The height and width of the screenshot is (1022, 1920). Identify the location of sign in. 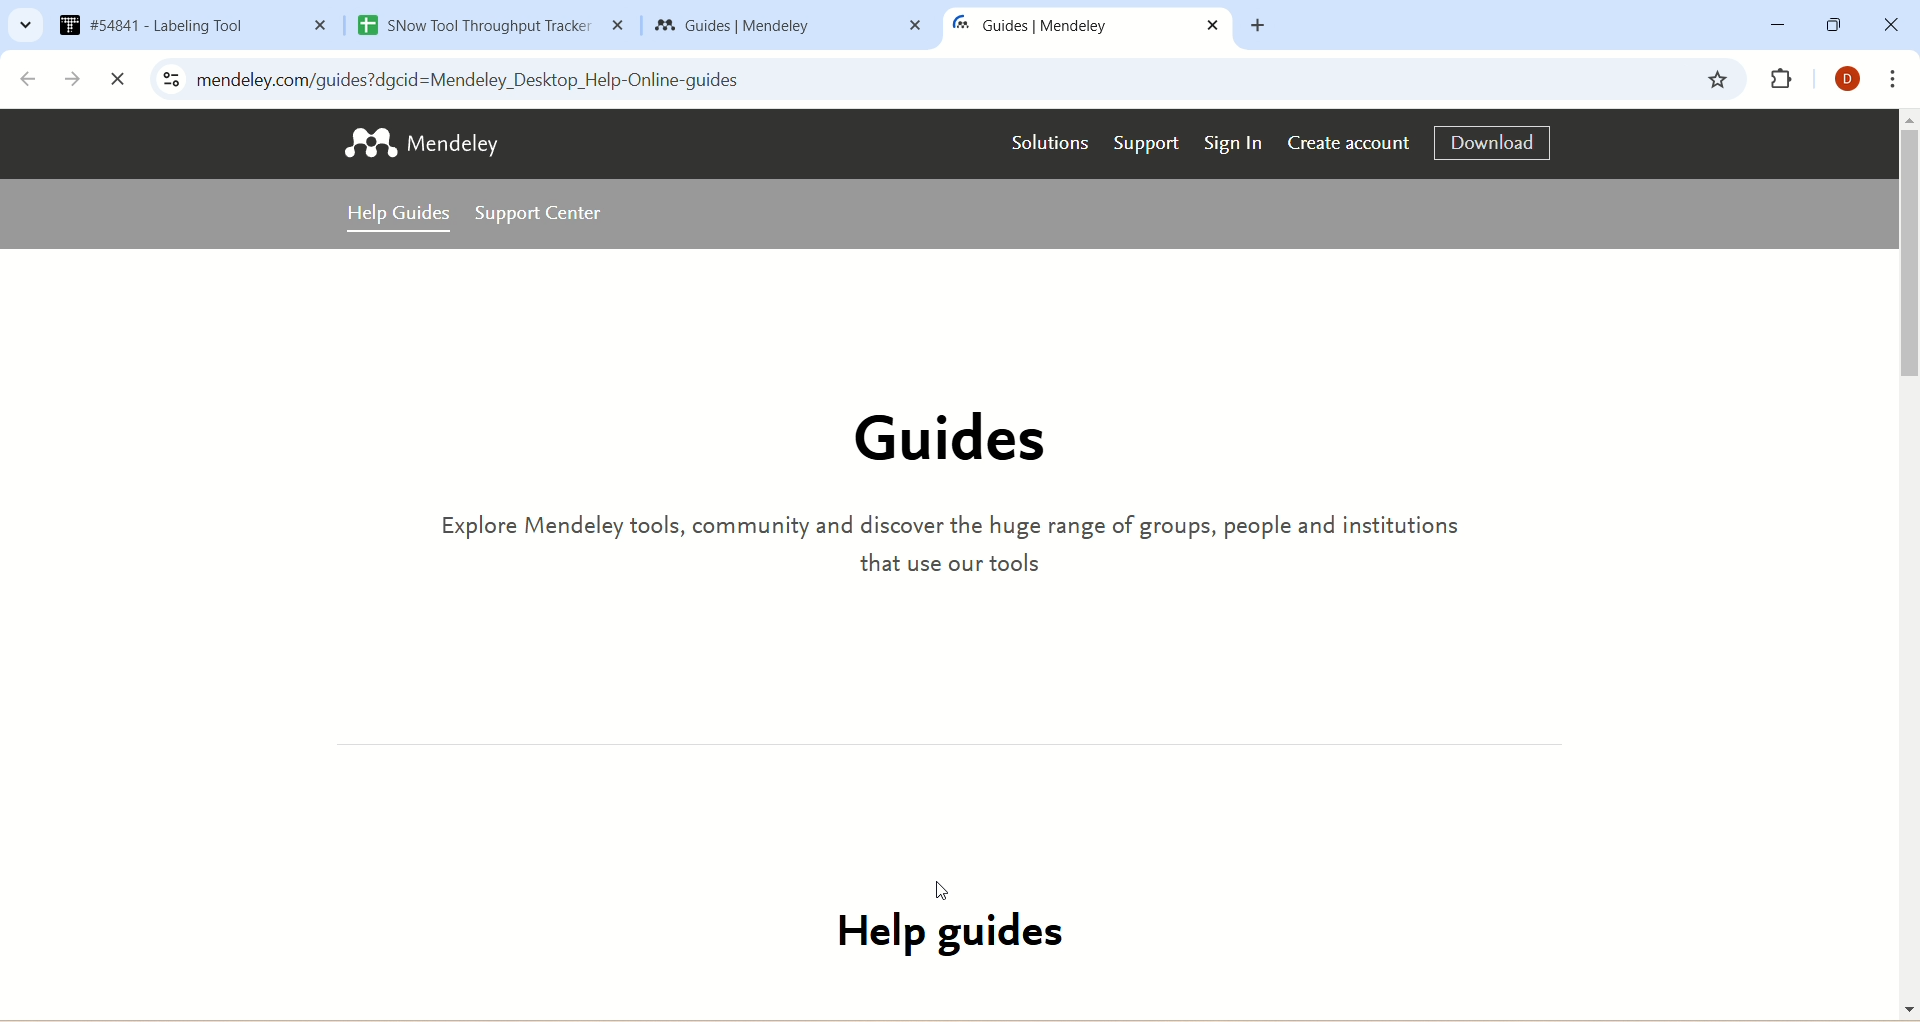
(1233, 144).